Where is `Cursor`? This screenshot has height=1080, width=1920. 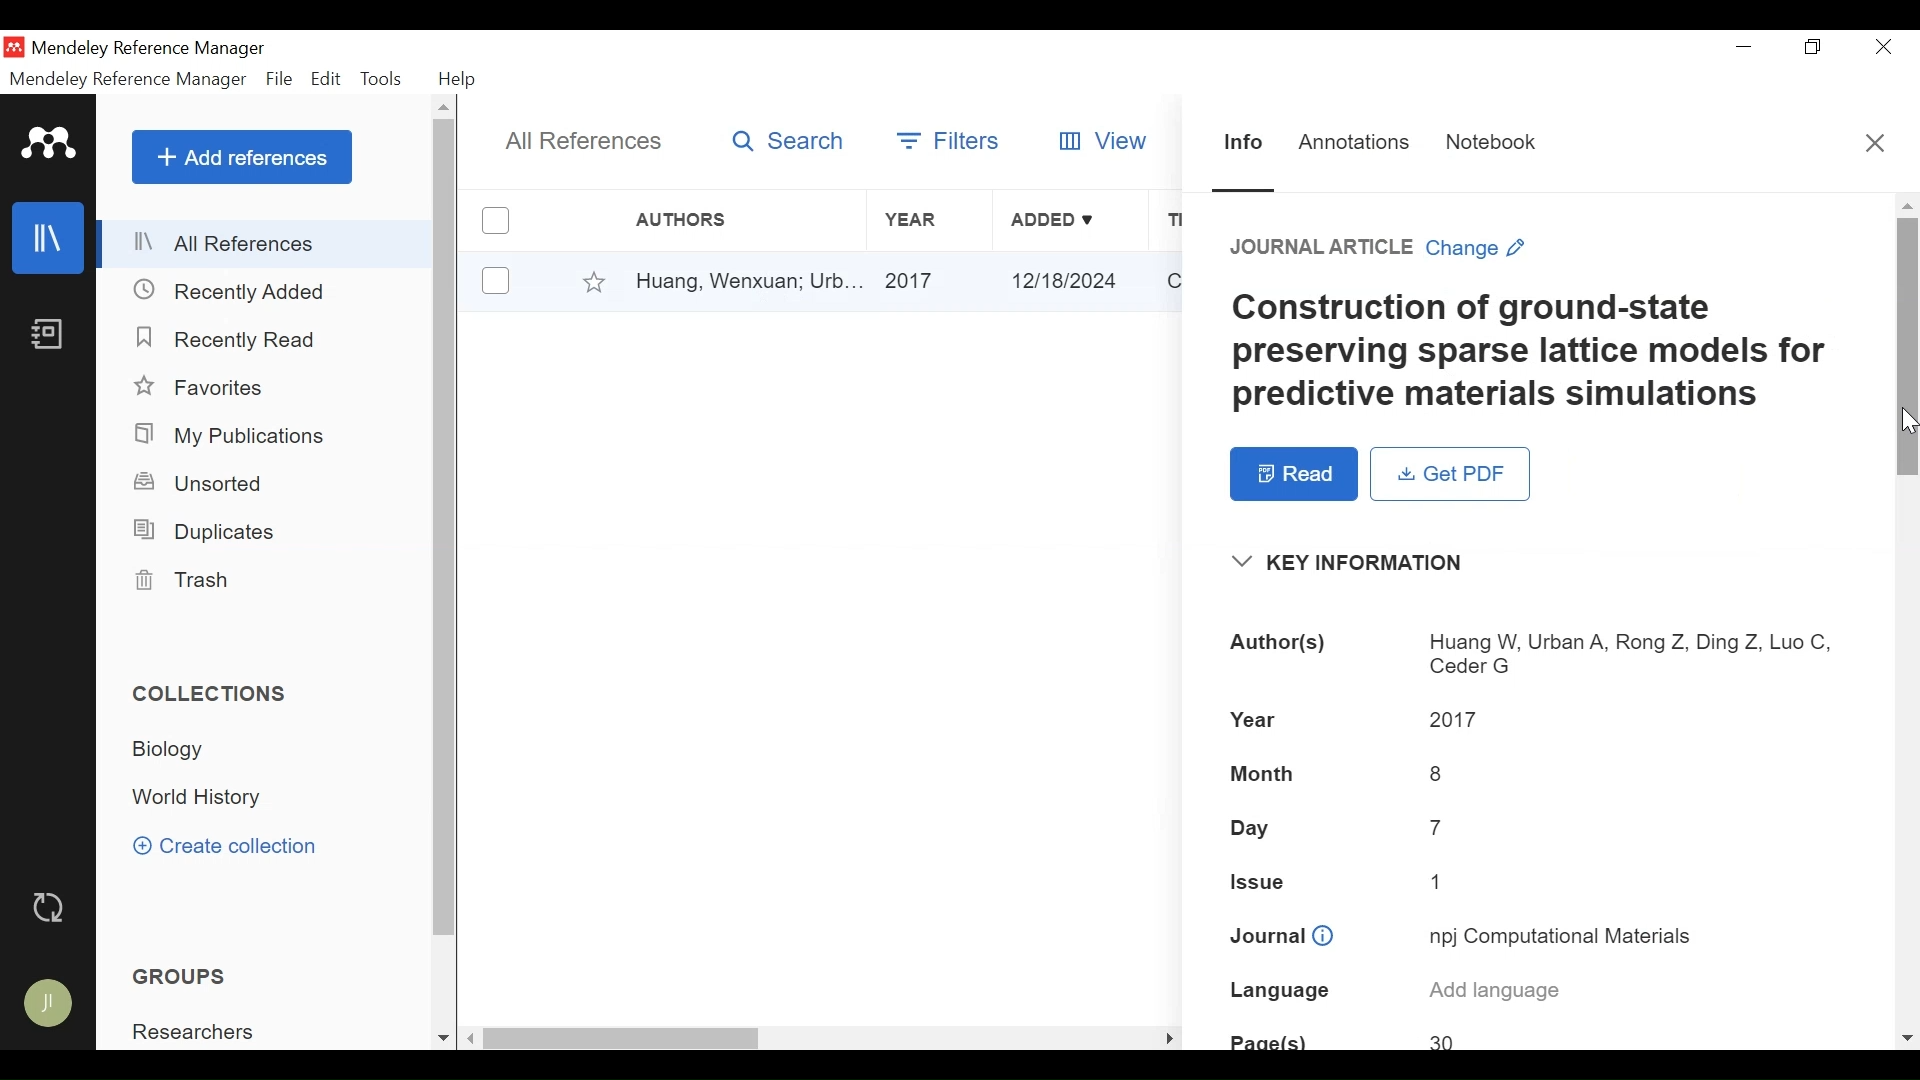
Cursor is located at coordinates (772, 298).